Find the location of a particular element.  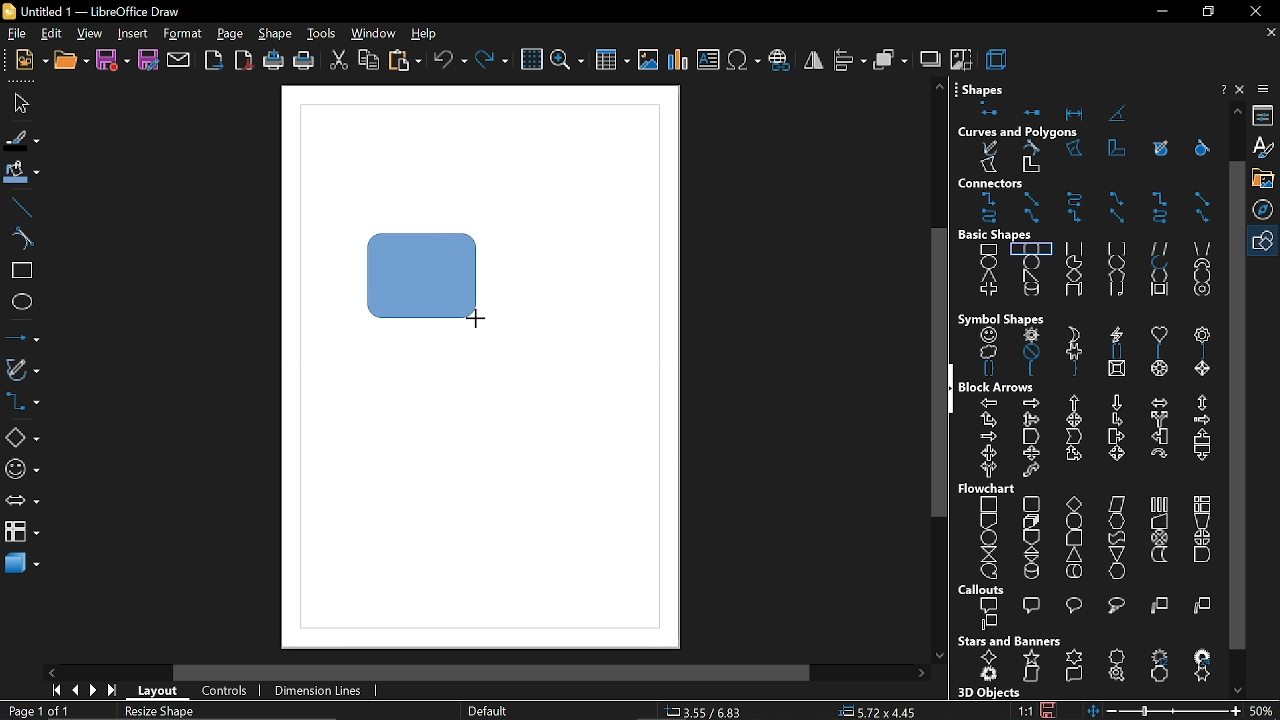

lines and arrows is located at coordinates (23, 337).